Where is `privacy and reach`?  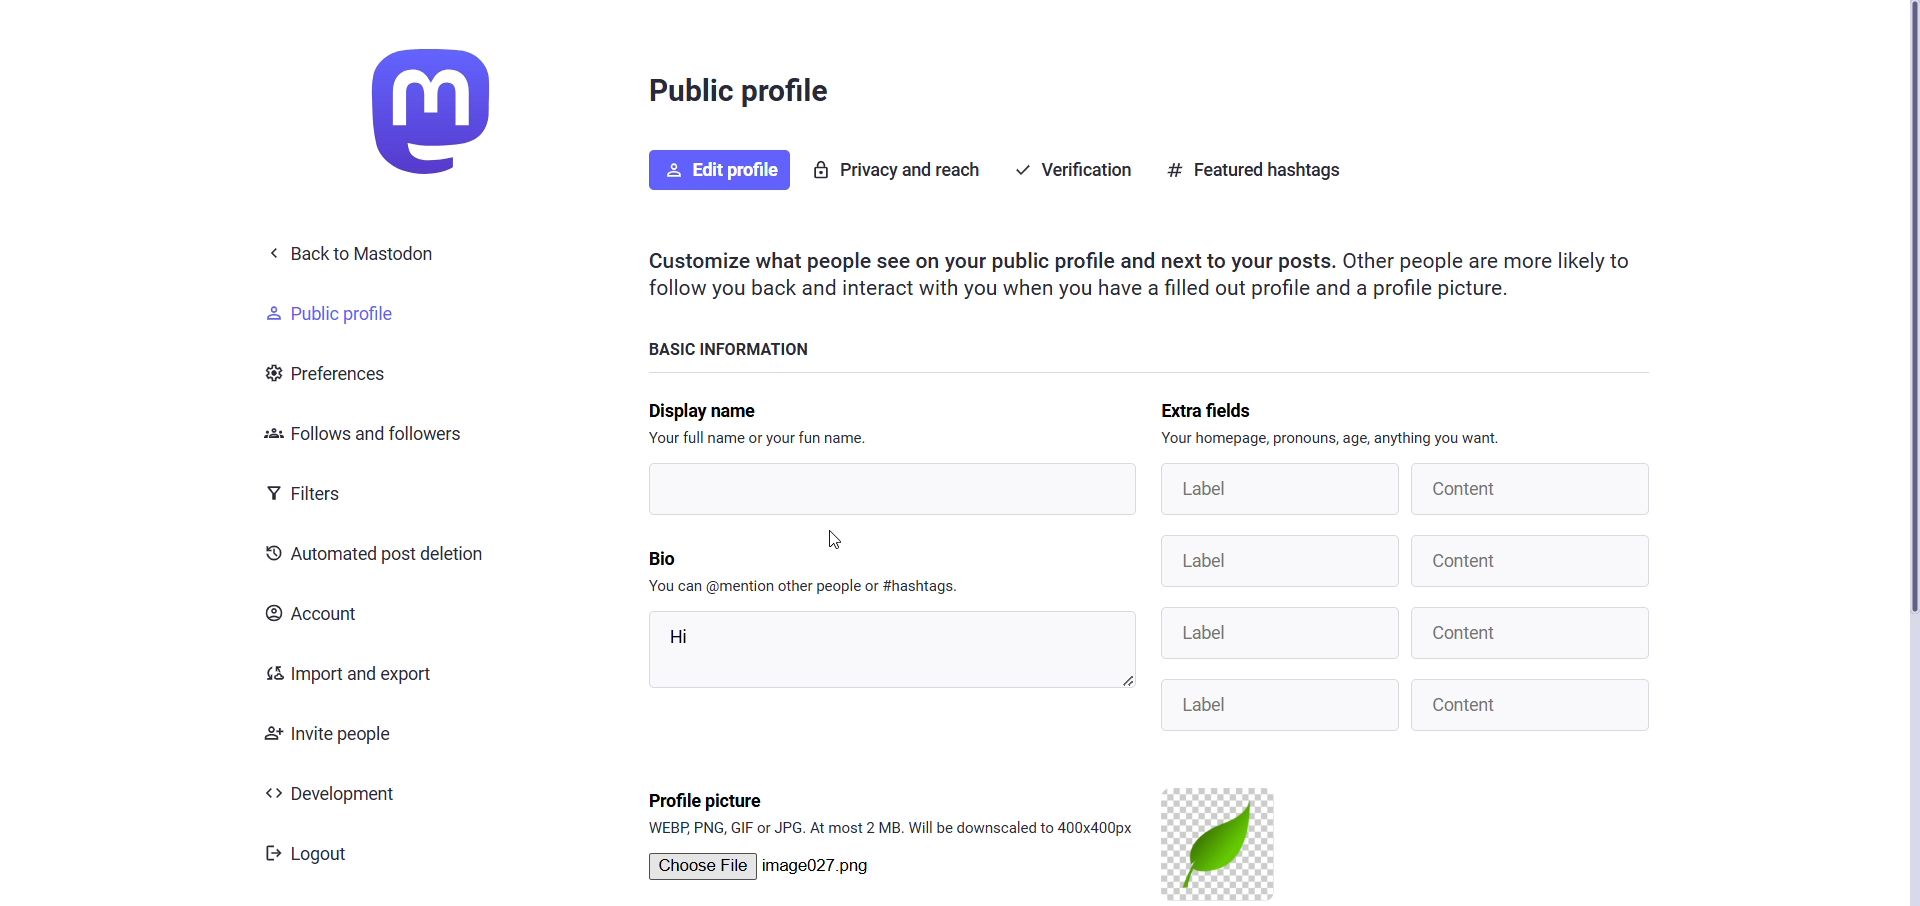 privacy and reach is located at coordinates (893, 172).